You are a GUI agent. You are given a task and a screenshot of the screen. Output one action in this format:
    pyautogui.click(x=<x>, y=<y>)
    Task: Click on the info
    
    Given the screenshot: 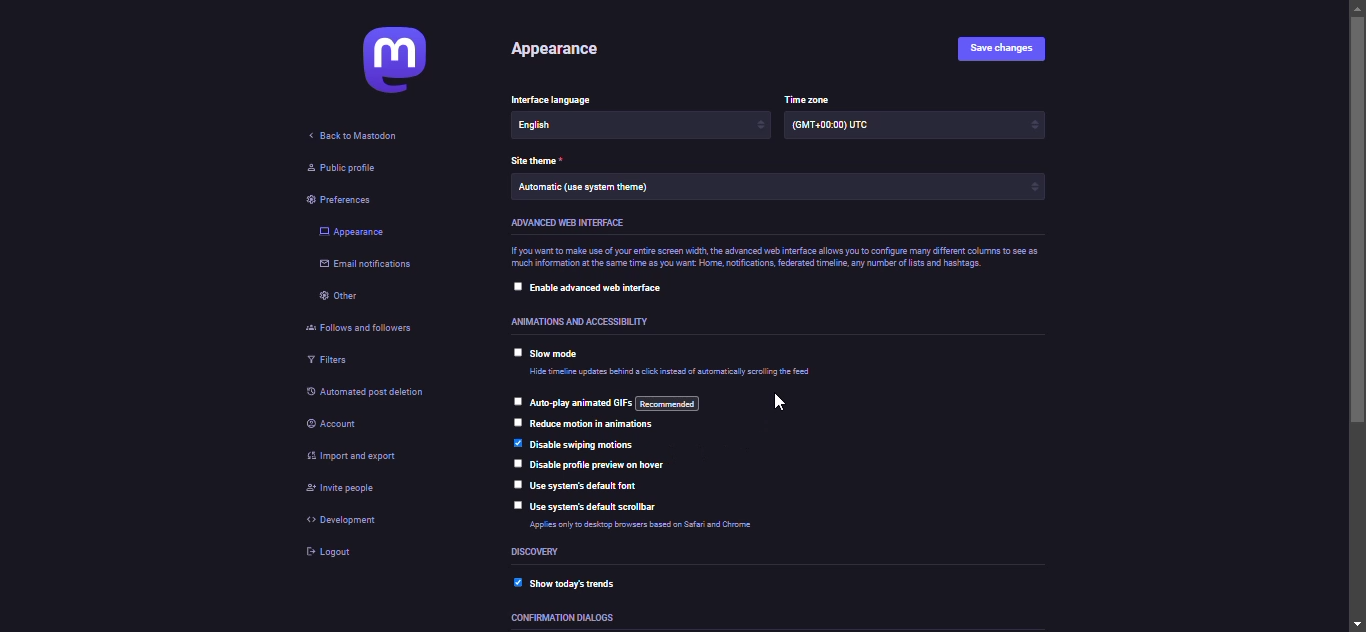 What is the action you would take?
    pyautogui.click(x=666, y=526)
    